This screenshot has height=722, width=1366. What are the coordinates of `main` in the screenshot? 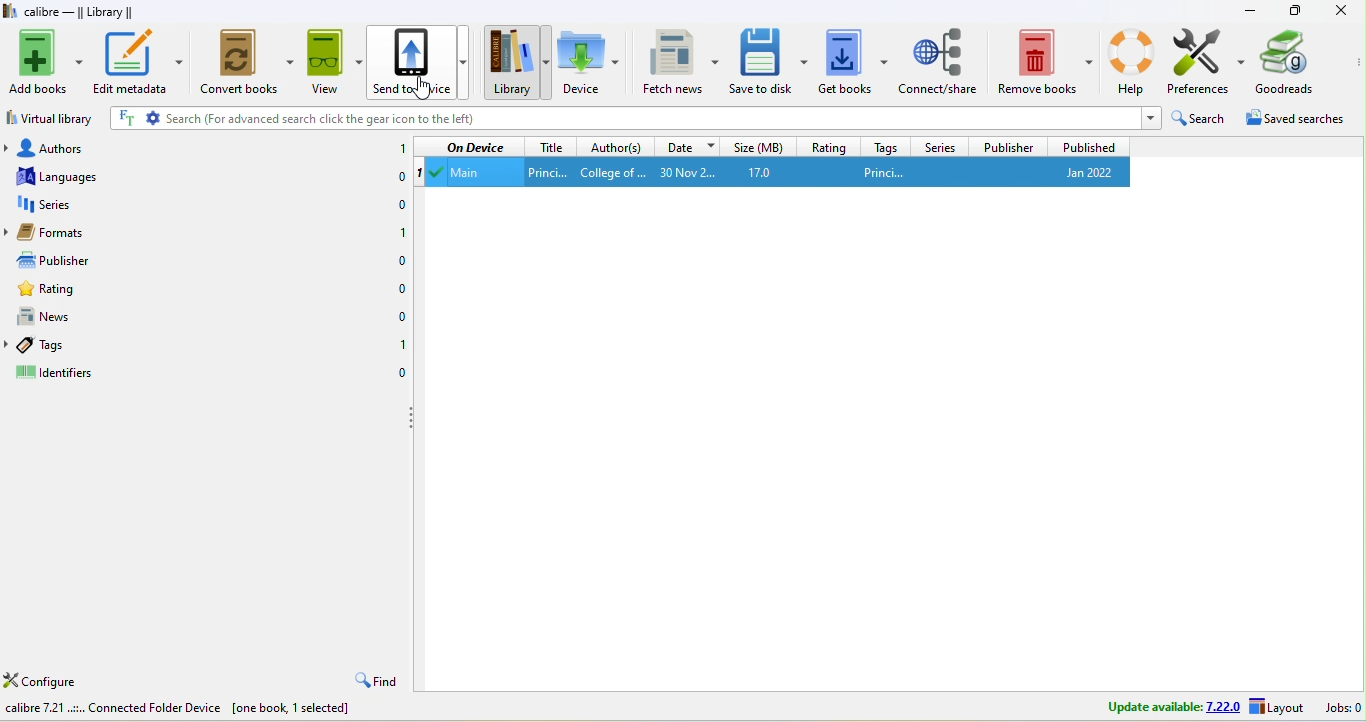 It's located at (776, 173).